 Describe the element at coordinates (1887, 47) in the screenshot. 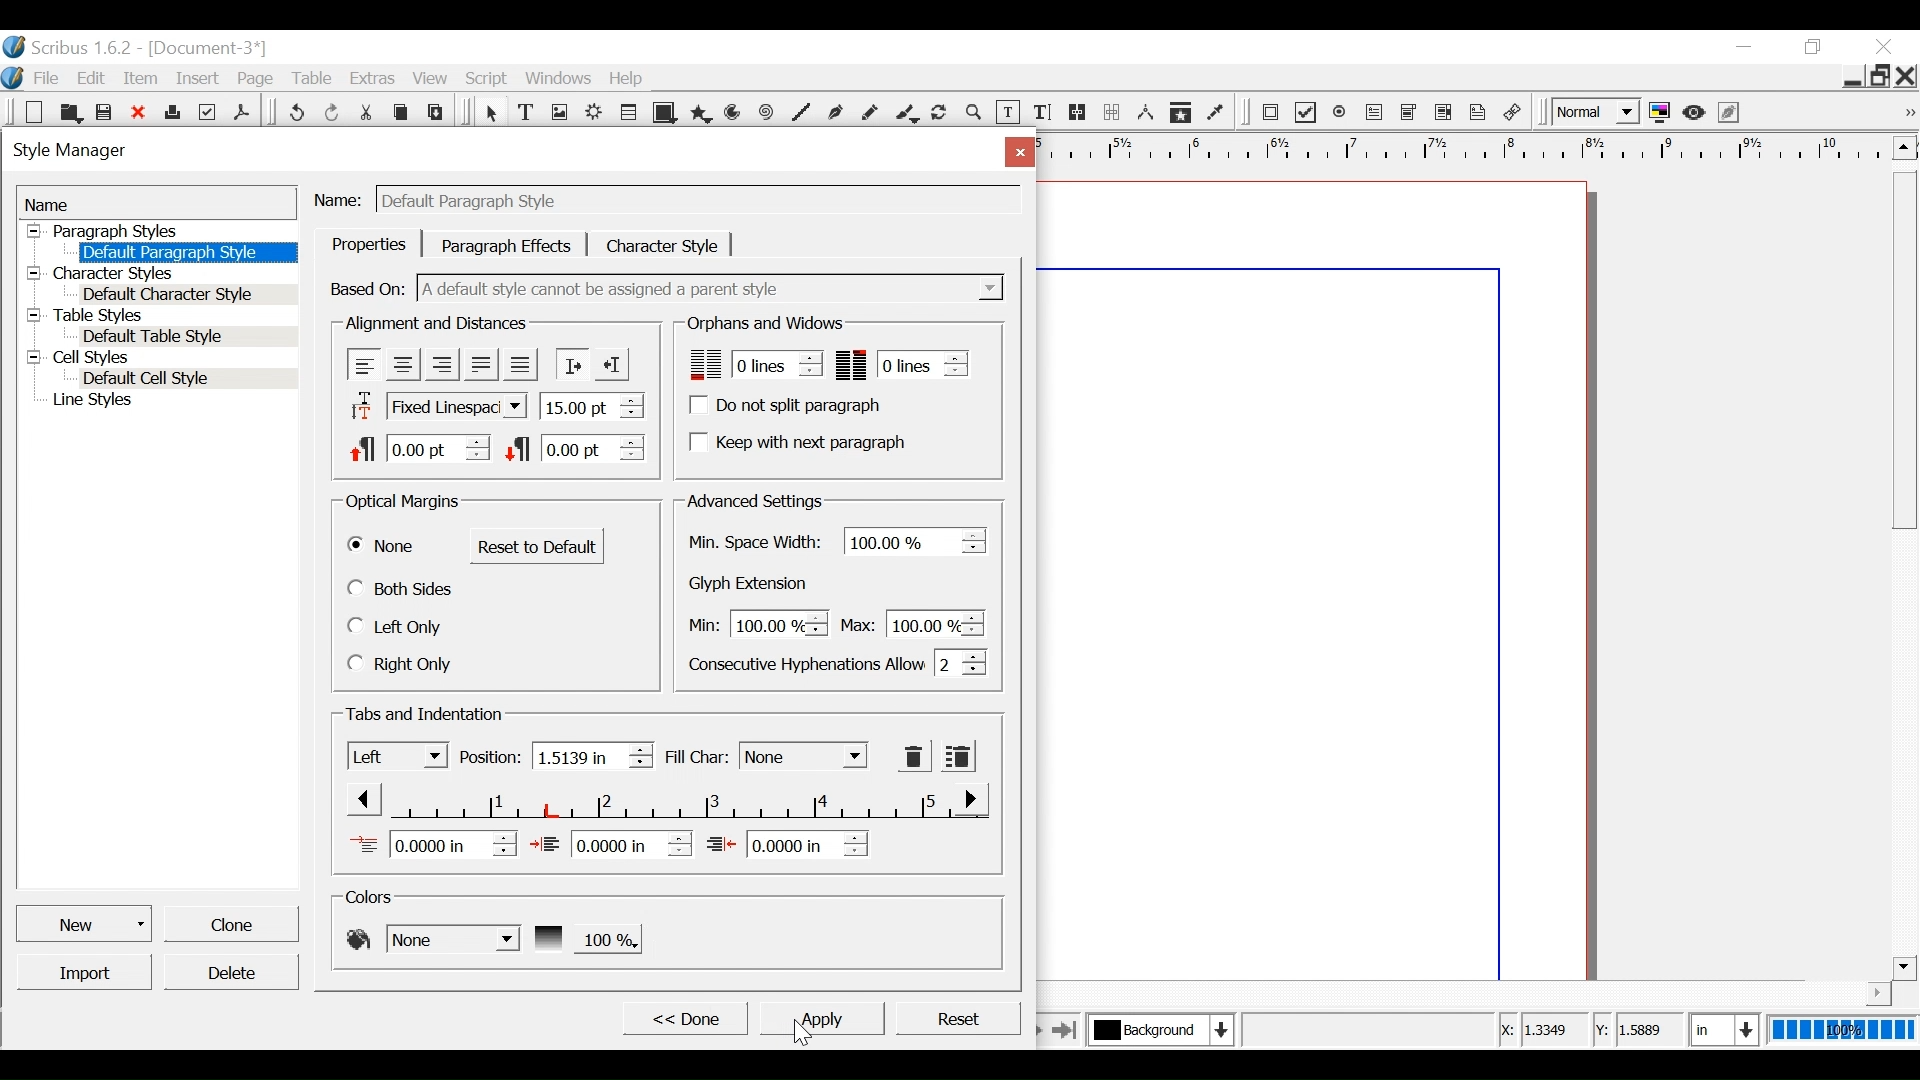

I see `Close` at that location.